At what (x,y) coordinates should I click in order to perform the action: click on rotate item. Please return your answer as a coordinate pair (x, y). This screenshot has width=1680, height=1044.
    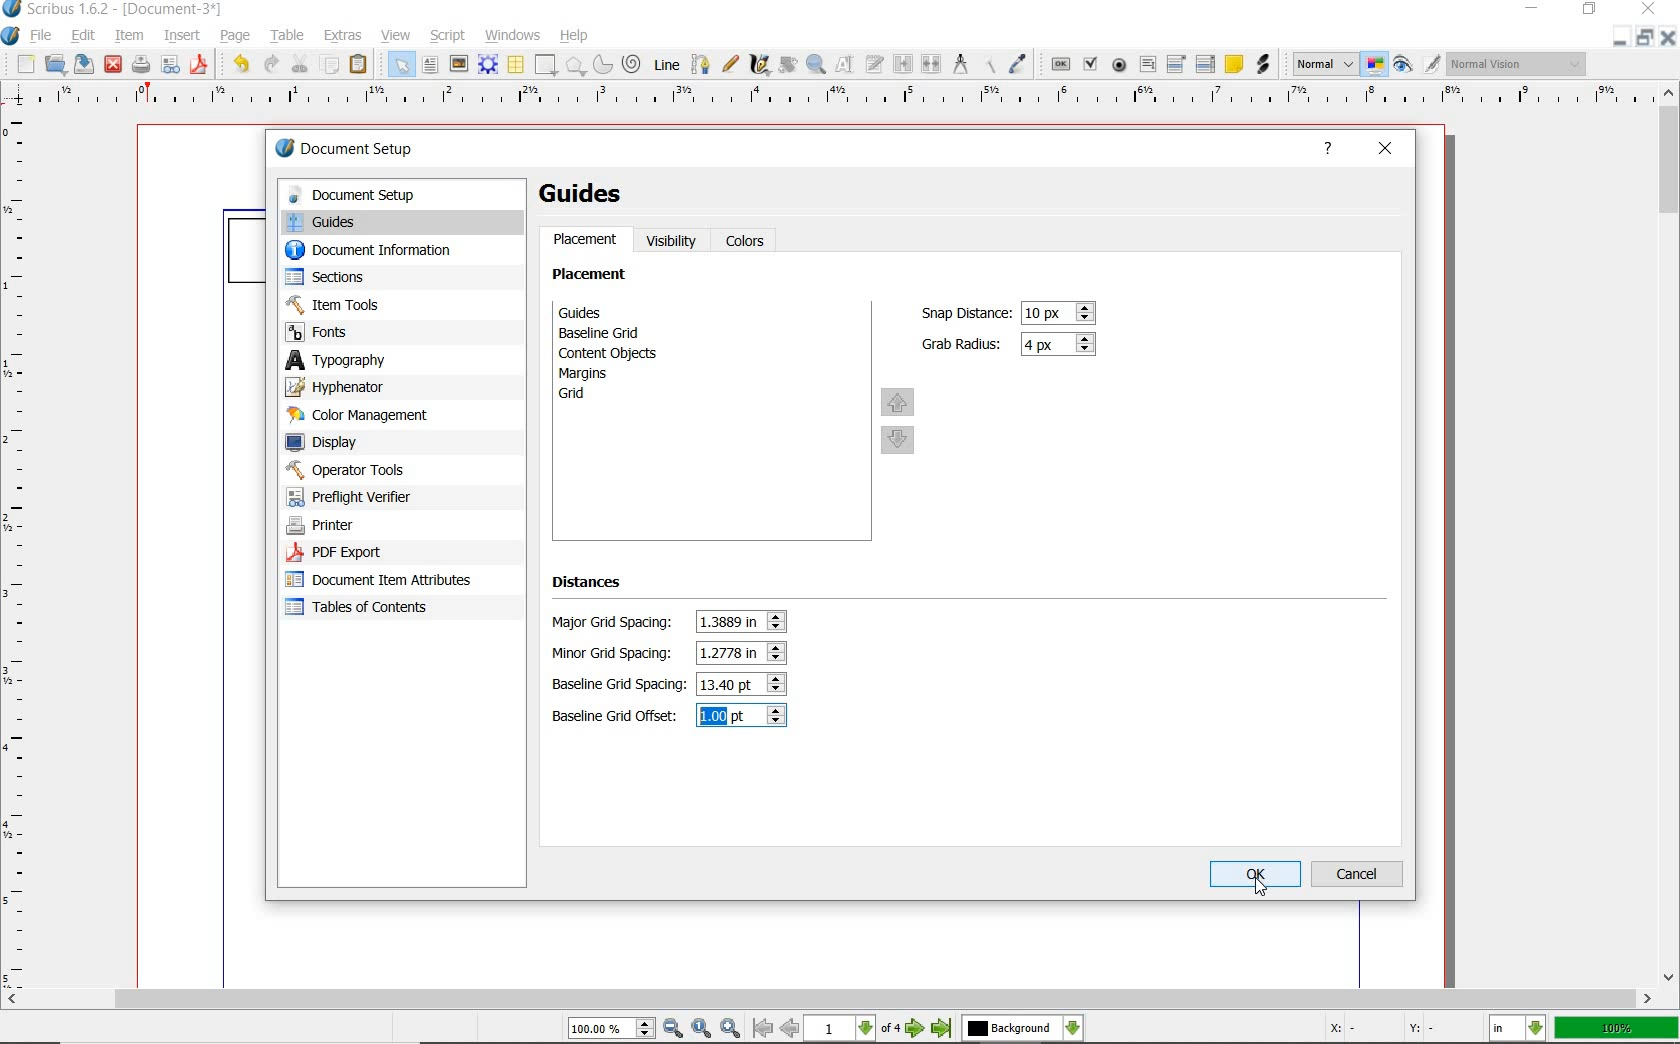
    Looking at the image, I should click on (787, 66).